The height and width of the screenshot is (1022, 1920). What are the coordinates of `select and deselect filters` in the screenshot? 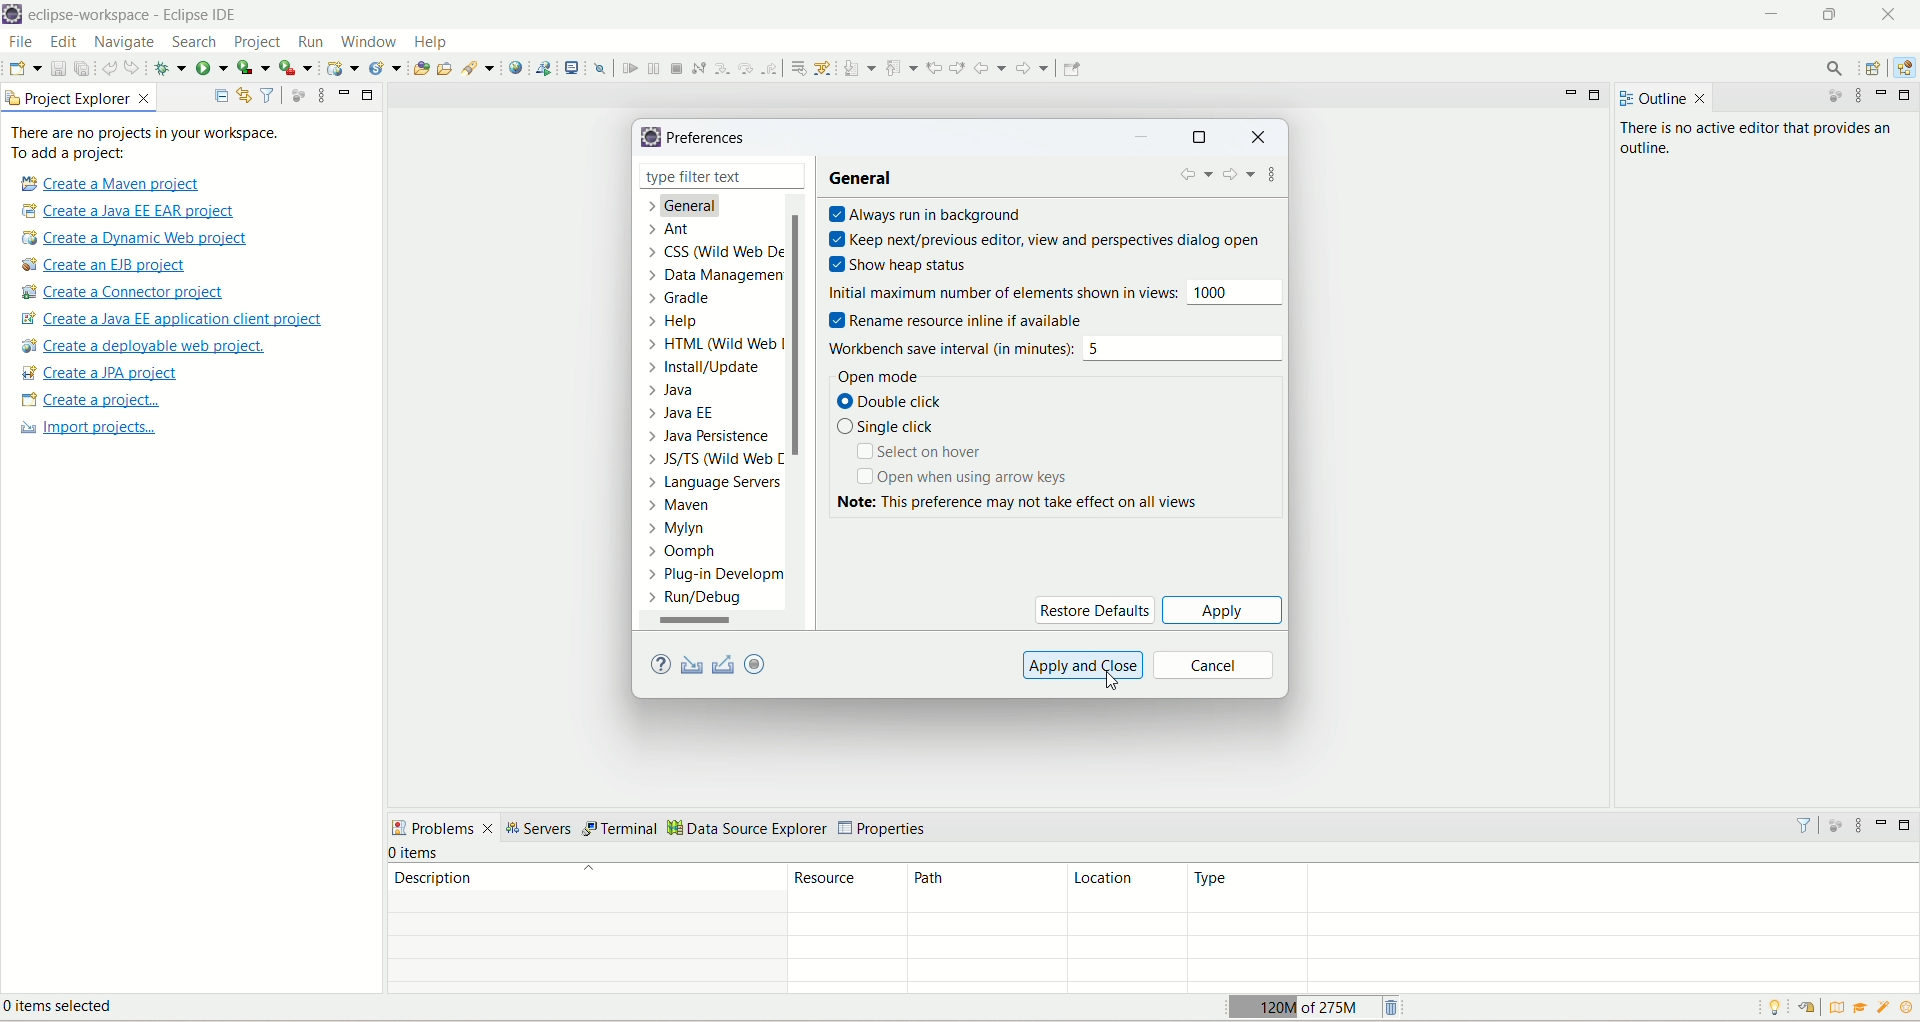 It's located at (269, 94).